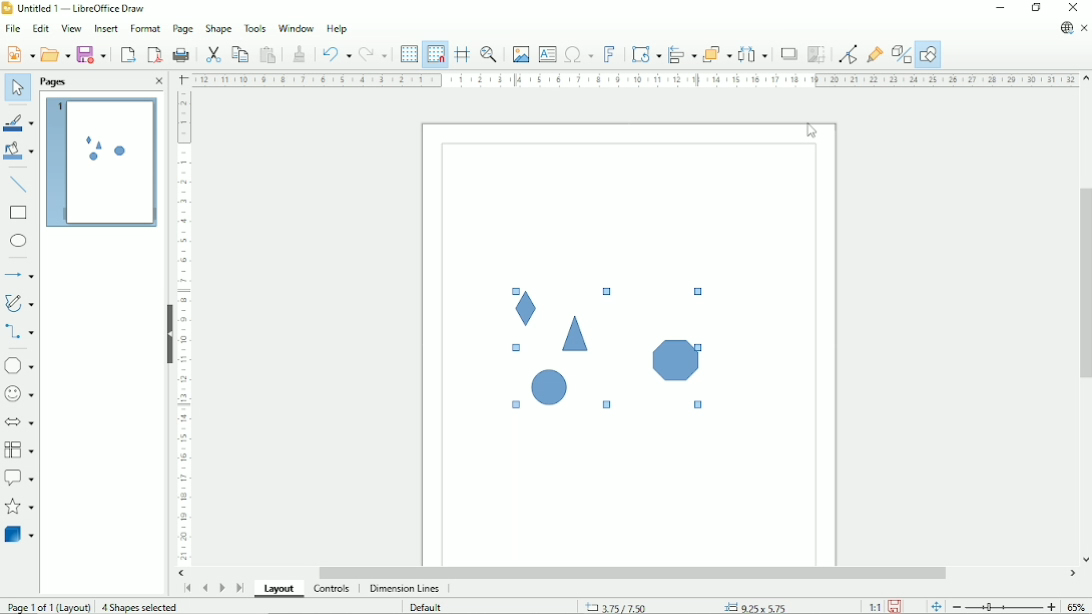 The image size is (1092, 614). Describe the element at coordinates (20, 303) in the screenshot. I see `Curves and polygons` at that location.